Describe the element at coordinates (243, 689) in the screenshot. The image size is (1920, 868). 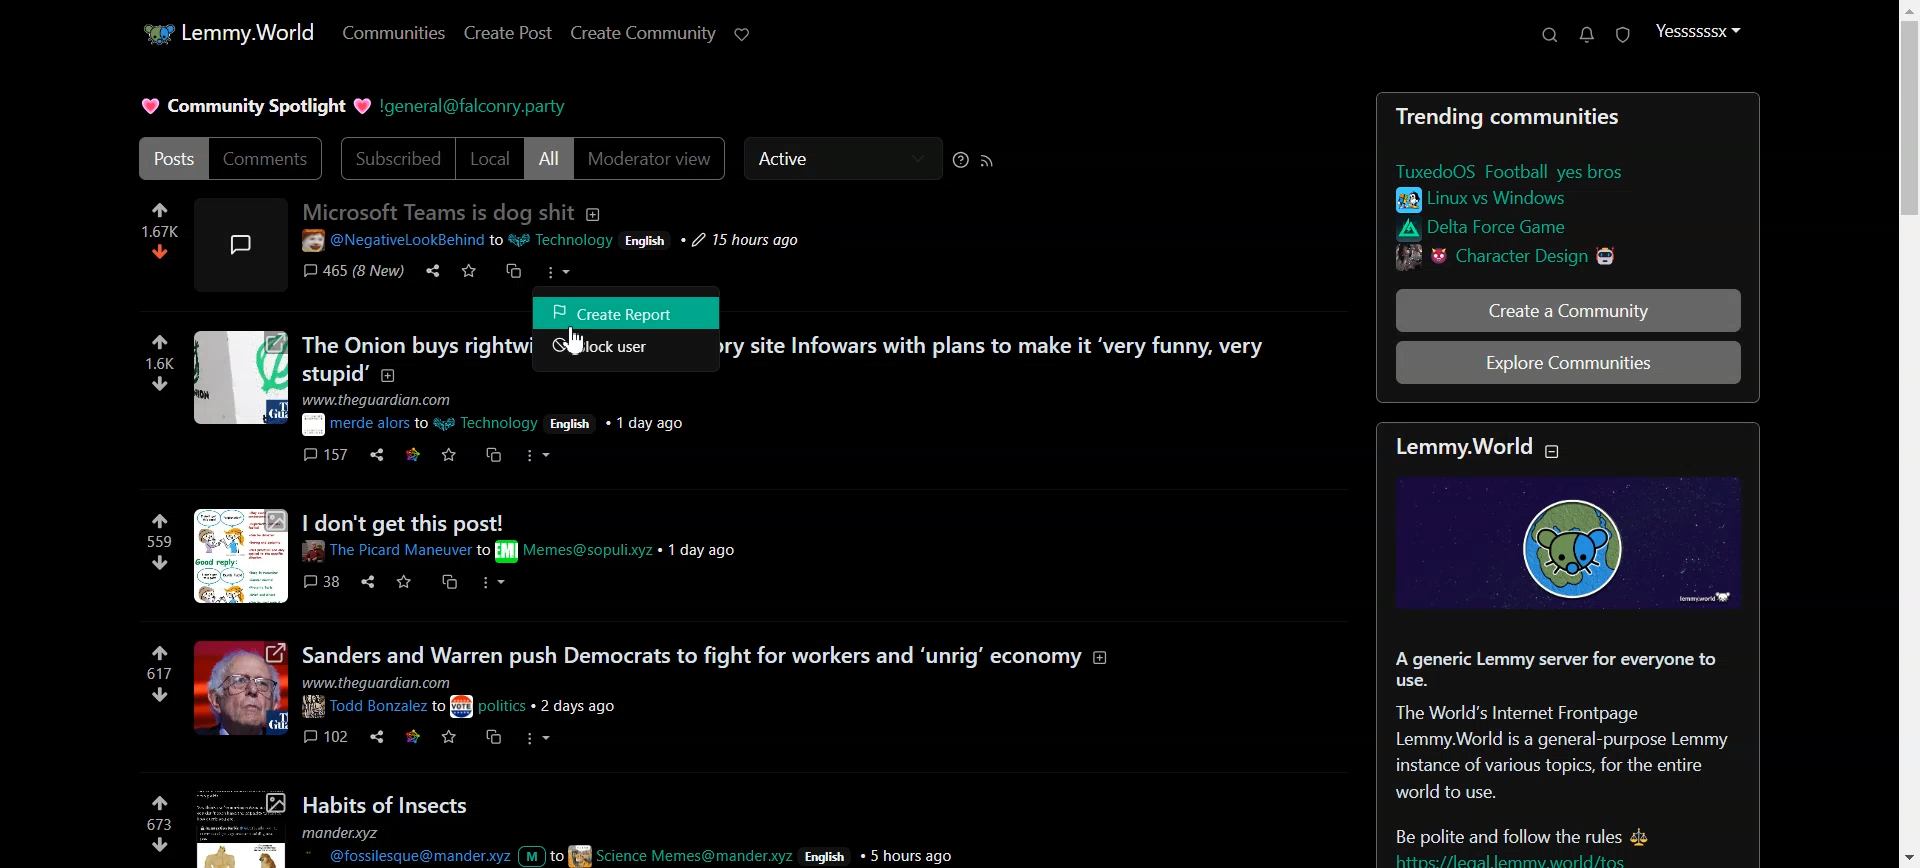
I see `image` at that location.